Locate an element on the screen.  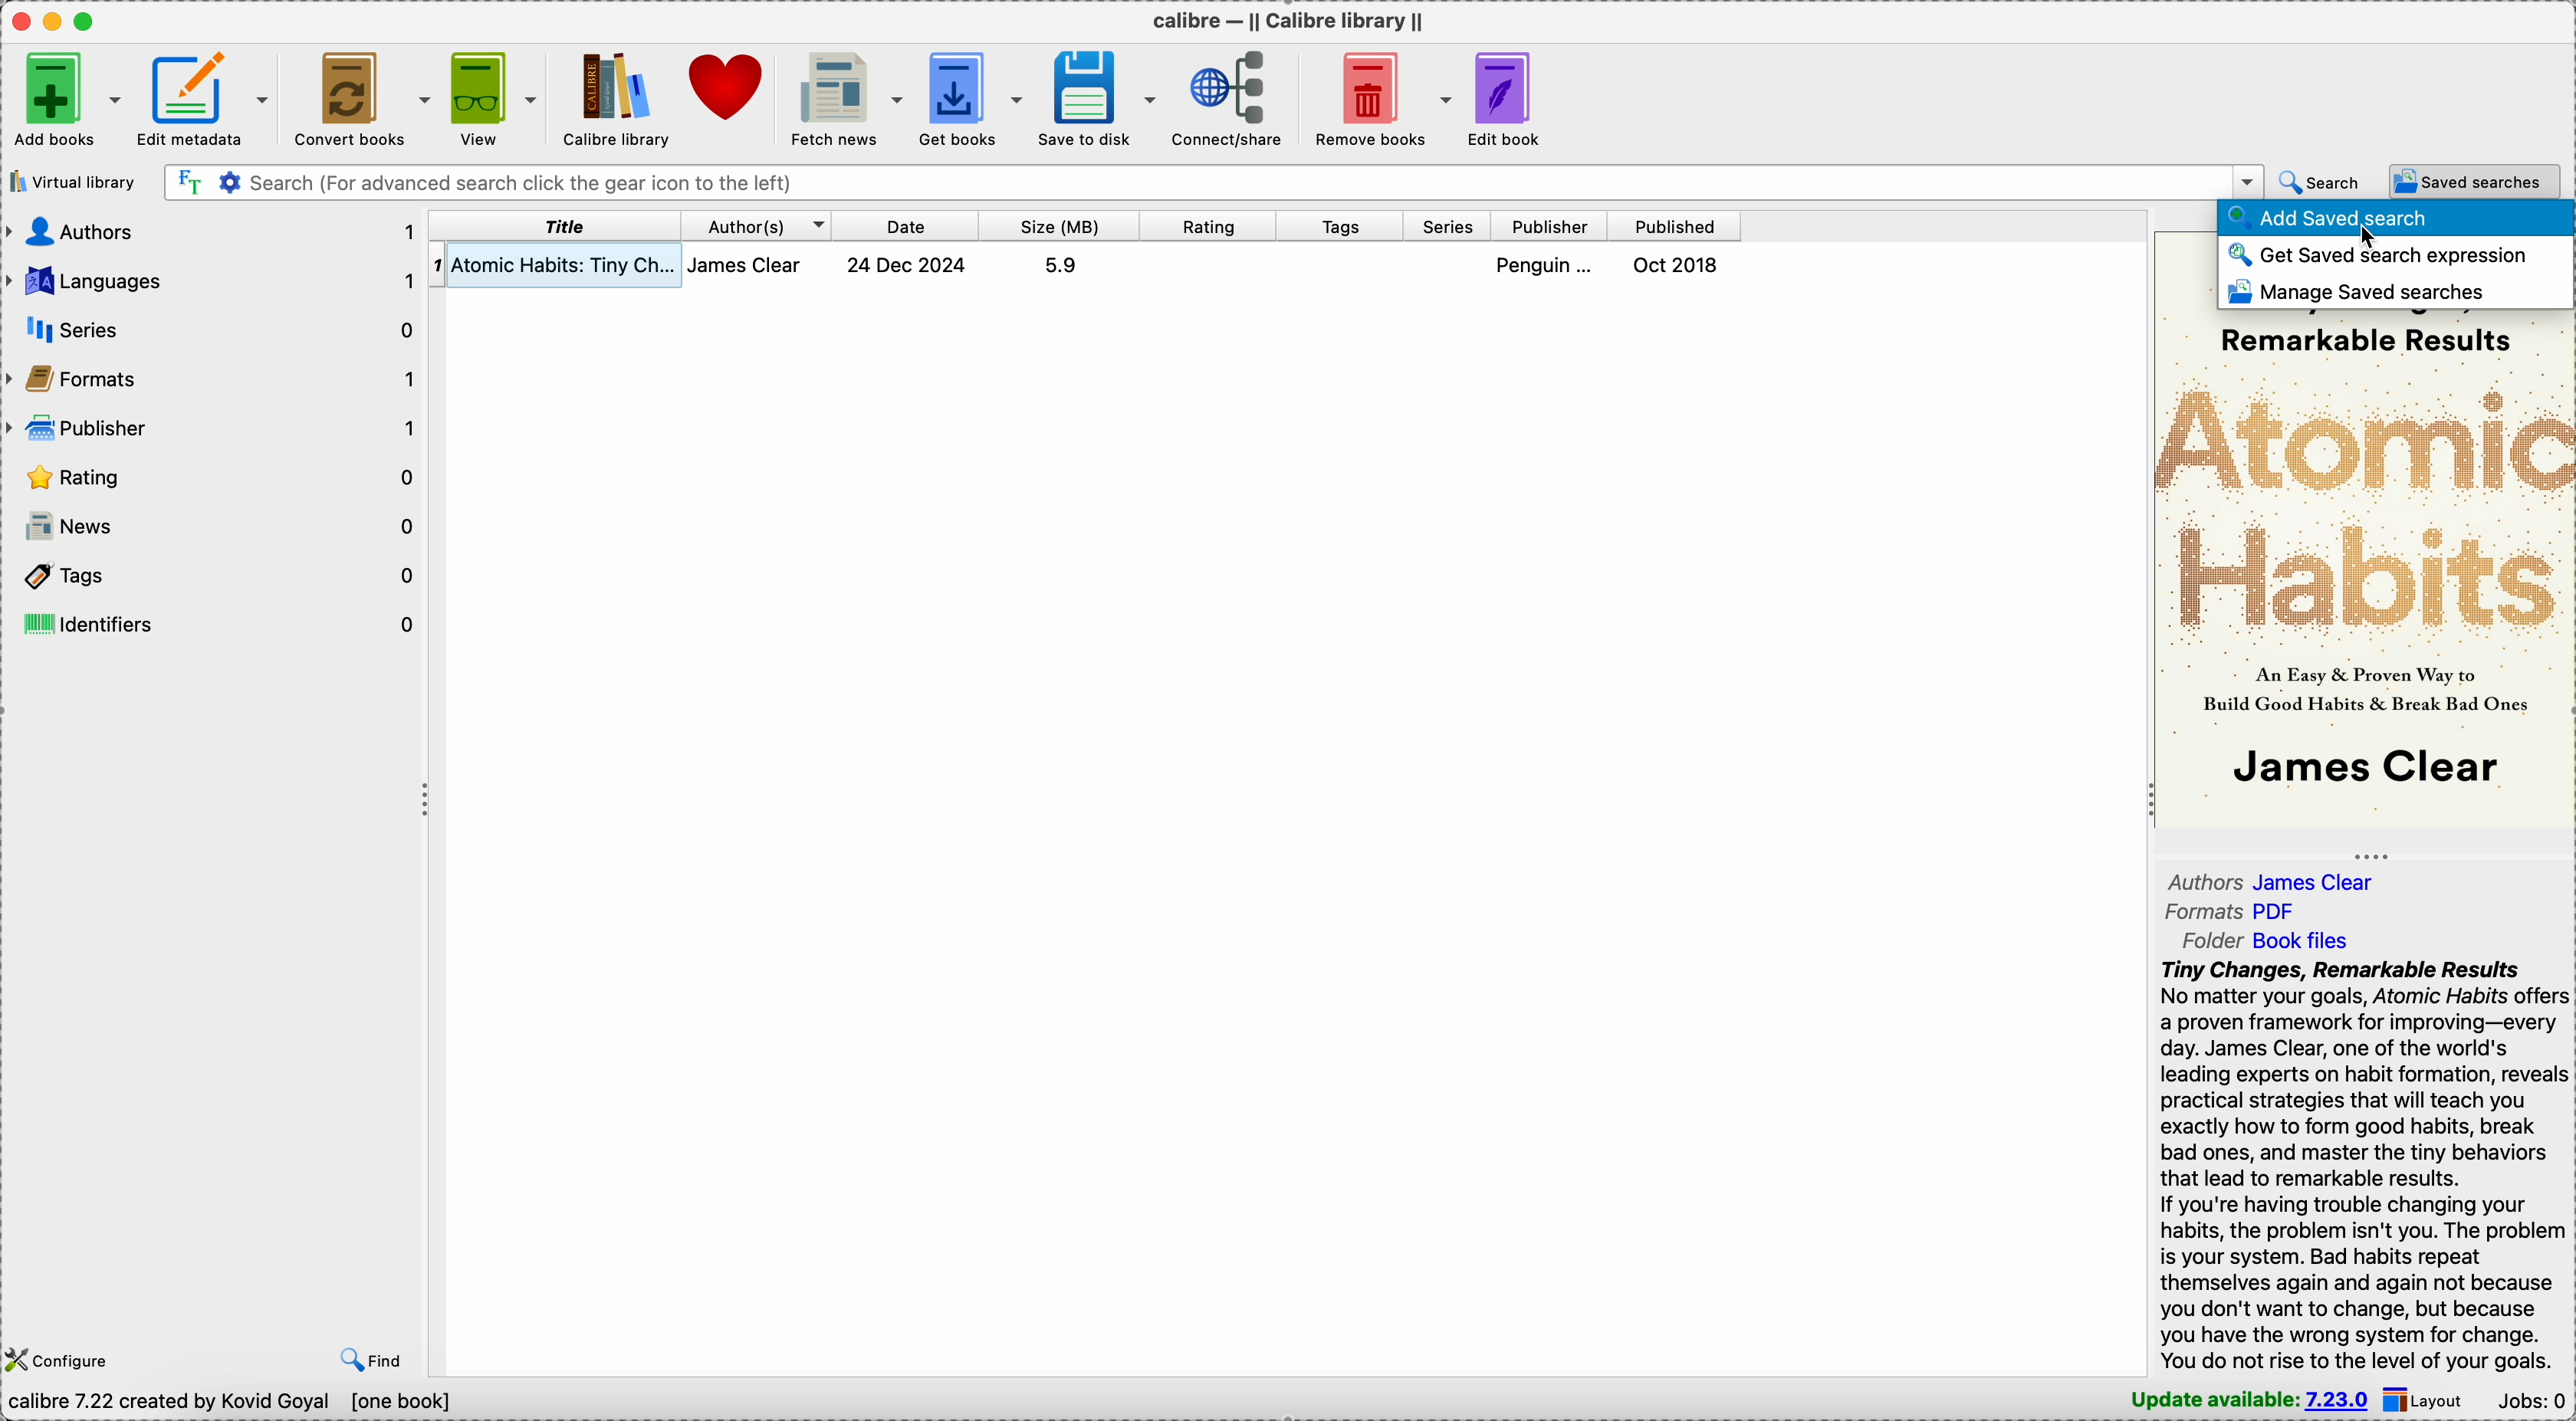
publisher is located at coordinates (1552, 227).